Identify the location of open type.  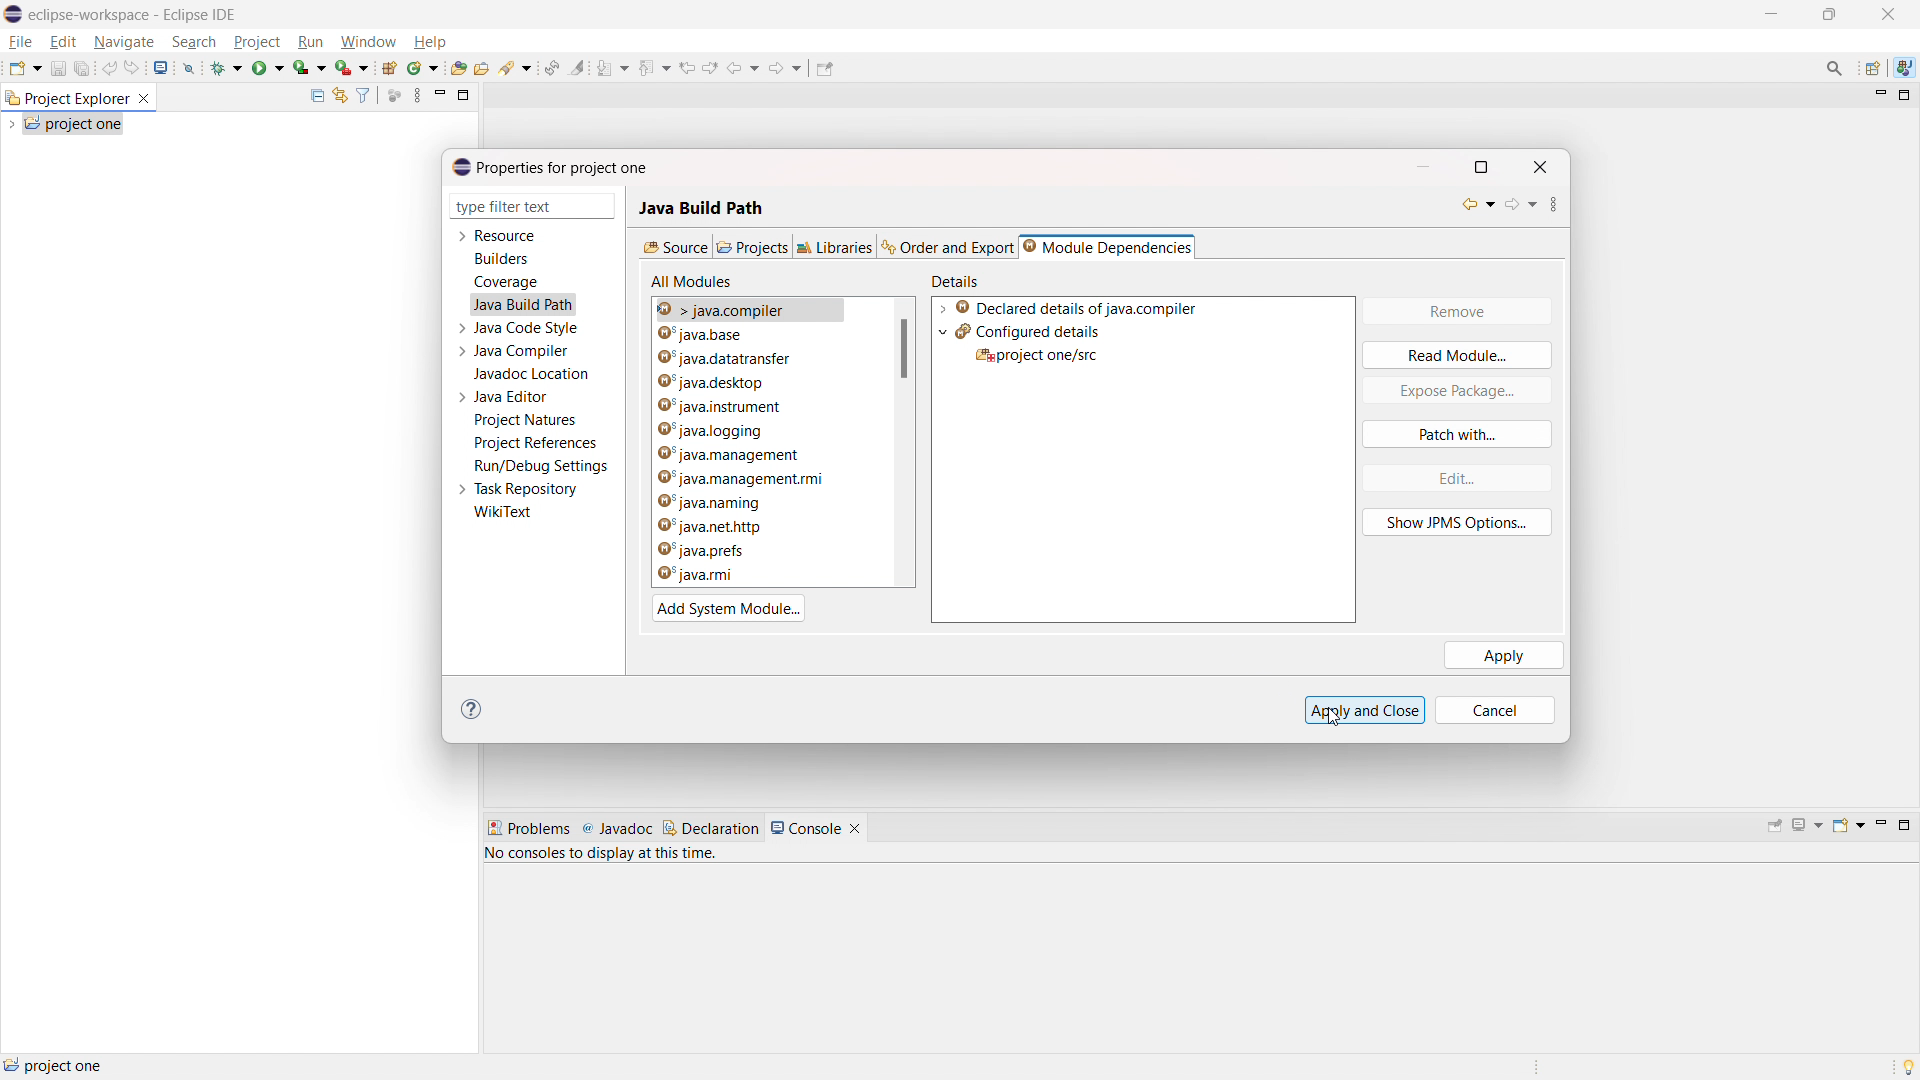
(459, 67).